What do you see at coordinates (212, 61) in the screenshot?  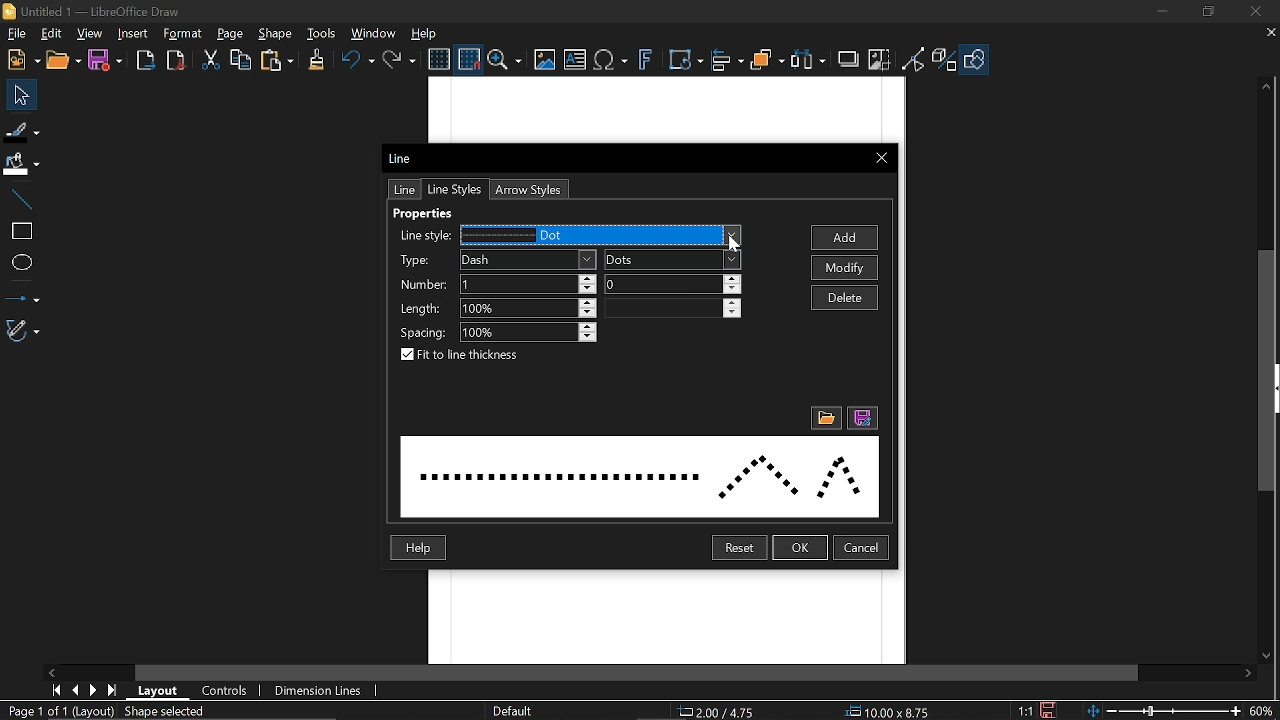 I see `Cut` at bounding box center [212, 61].